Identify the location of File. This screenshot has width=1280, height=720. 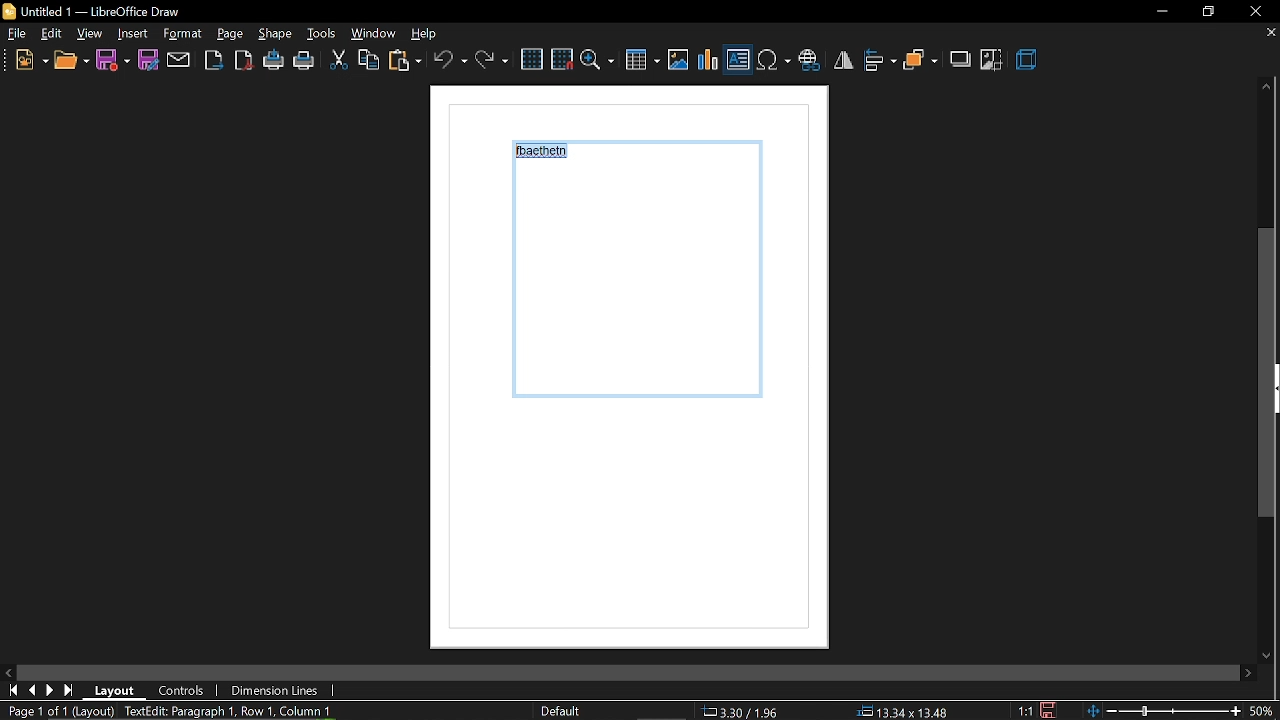
(17, 33).